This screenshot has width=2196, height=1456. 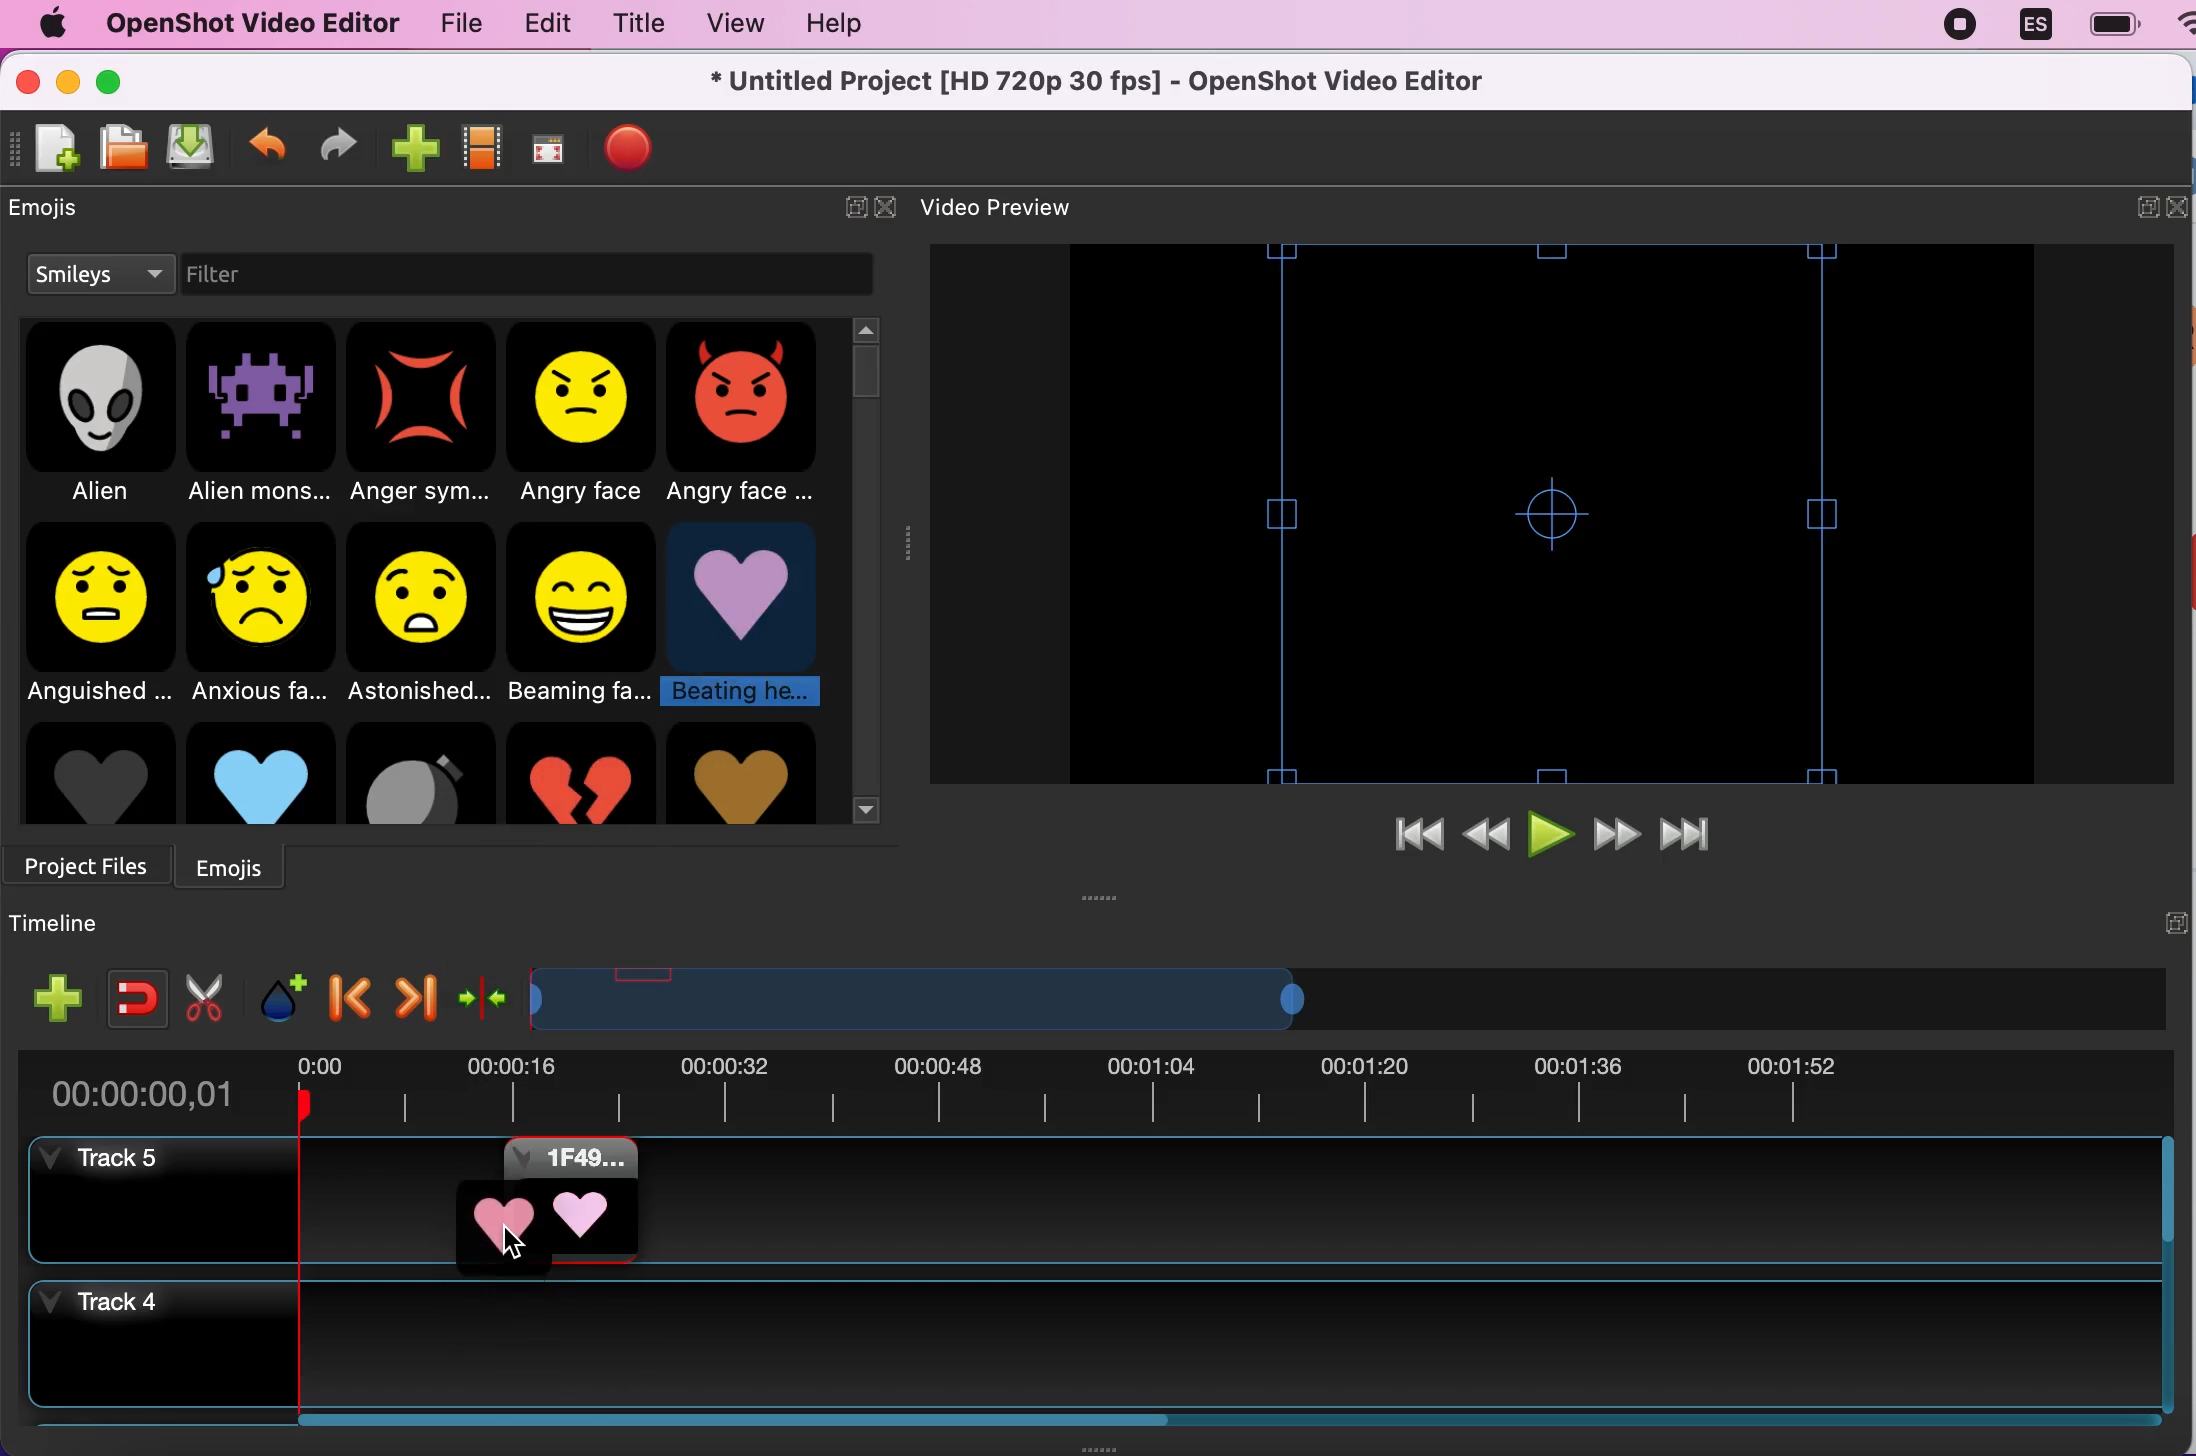 What do you see at coordinates (482, 148) in the screenshot?
I see `choose profiles` at bounding box center [482, 148].